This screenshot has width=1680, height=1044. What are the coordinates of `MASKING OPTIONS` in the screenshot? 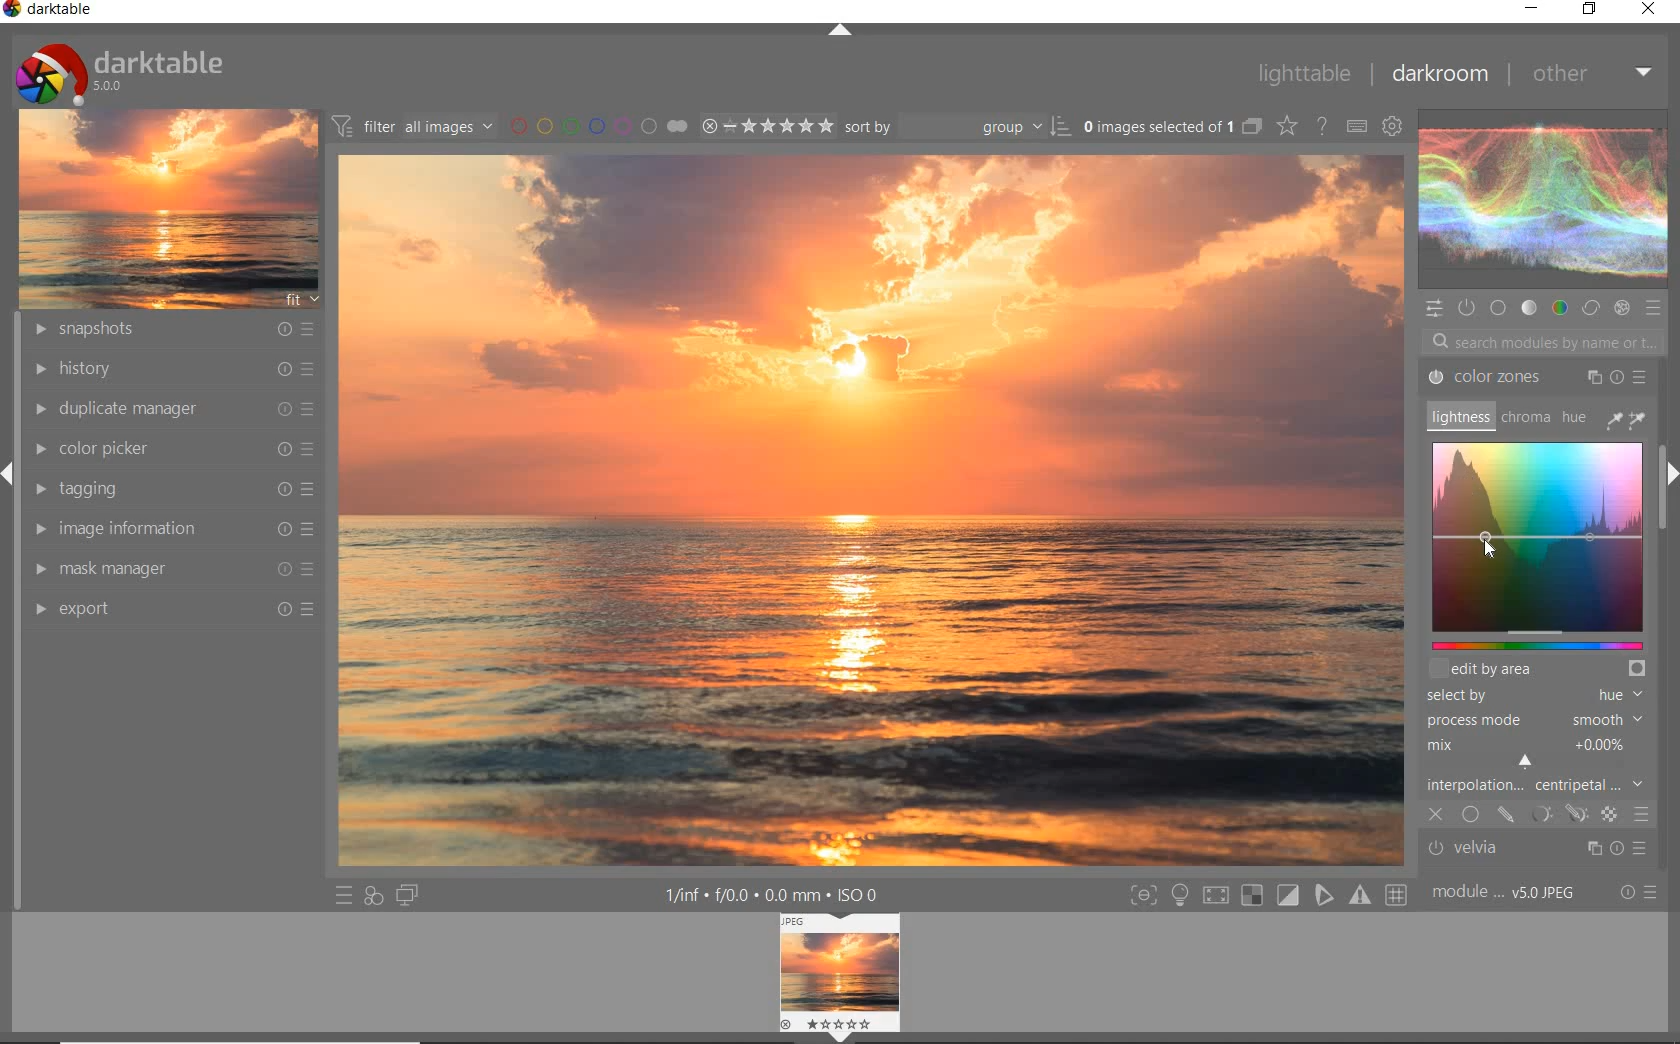 It's located at (1555, 813).